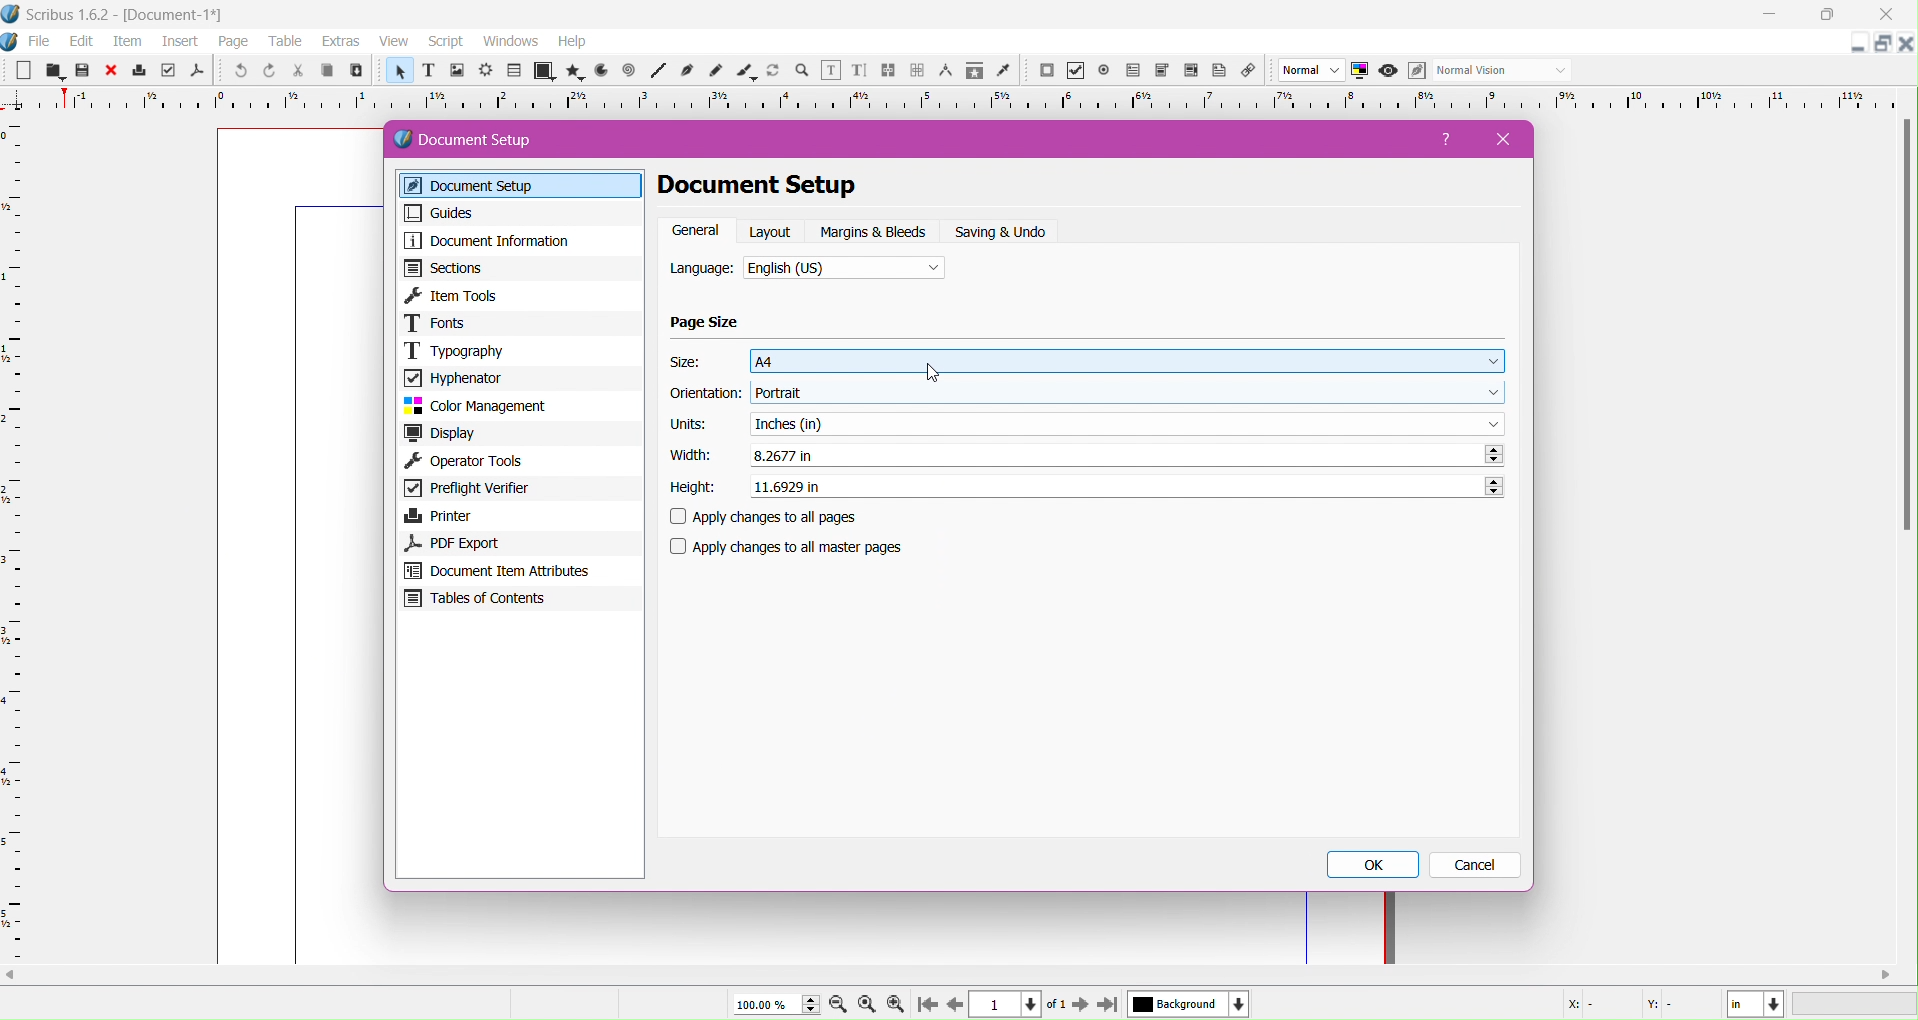 This screenshot has width=1918, height=1020. I want to click on arc, so click(598, 71).